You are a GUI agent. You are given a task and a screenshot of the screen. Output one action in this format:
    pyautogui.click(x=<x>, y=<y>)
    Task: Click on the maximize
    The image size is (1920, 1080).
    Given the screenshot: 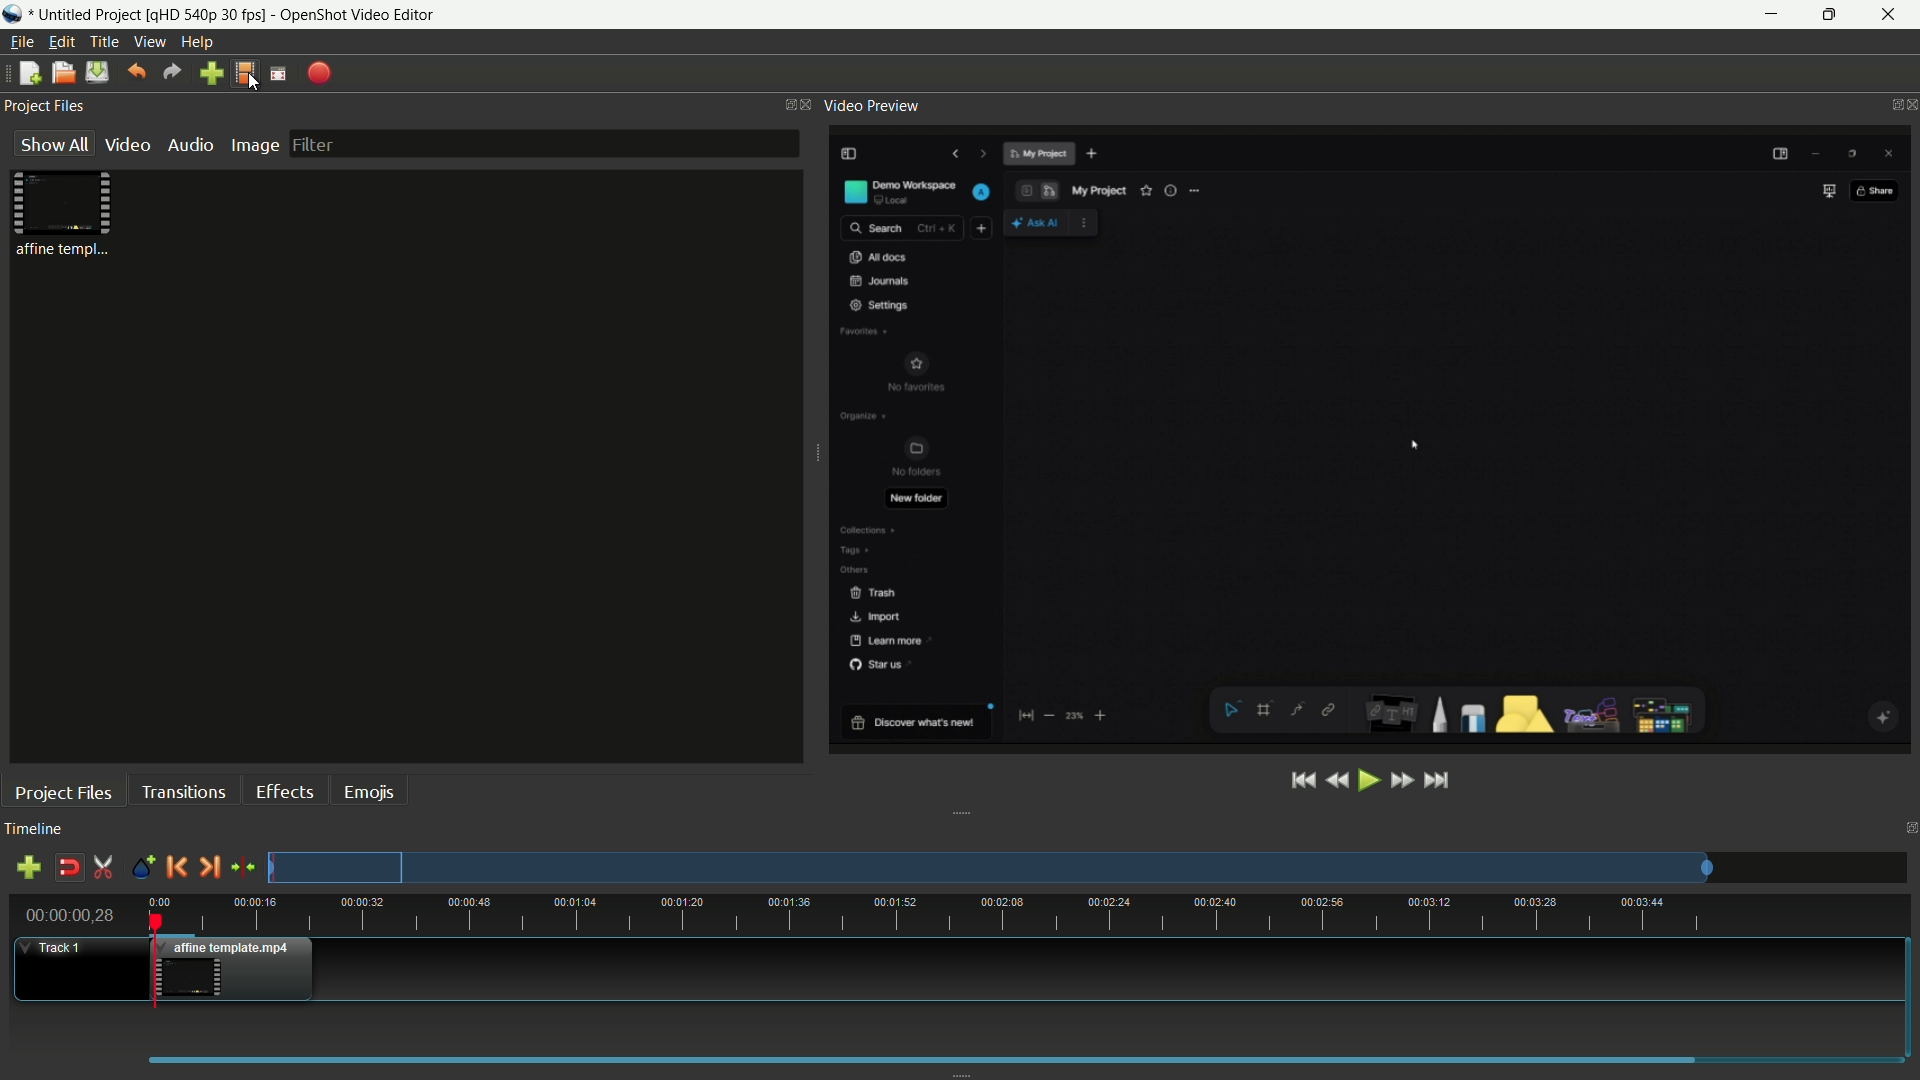 What is the action you would take?
    pyautogui.click(x=1834, y=15)
    